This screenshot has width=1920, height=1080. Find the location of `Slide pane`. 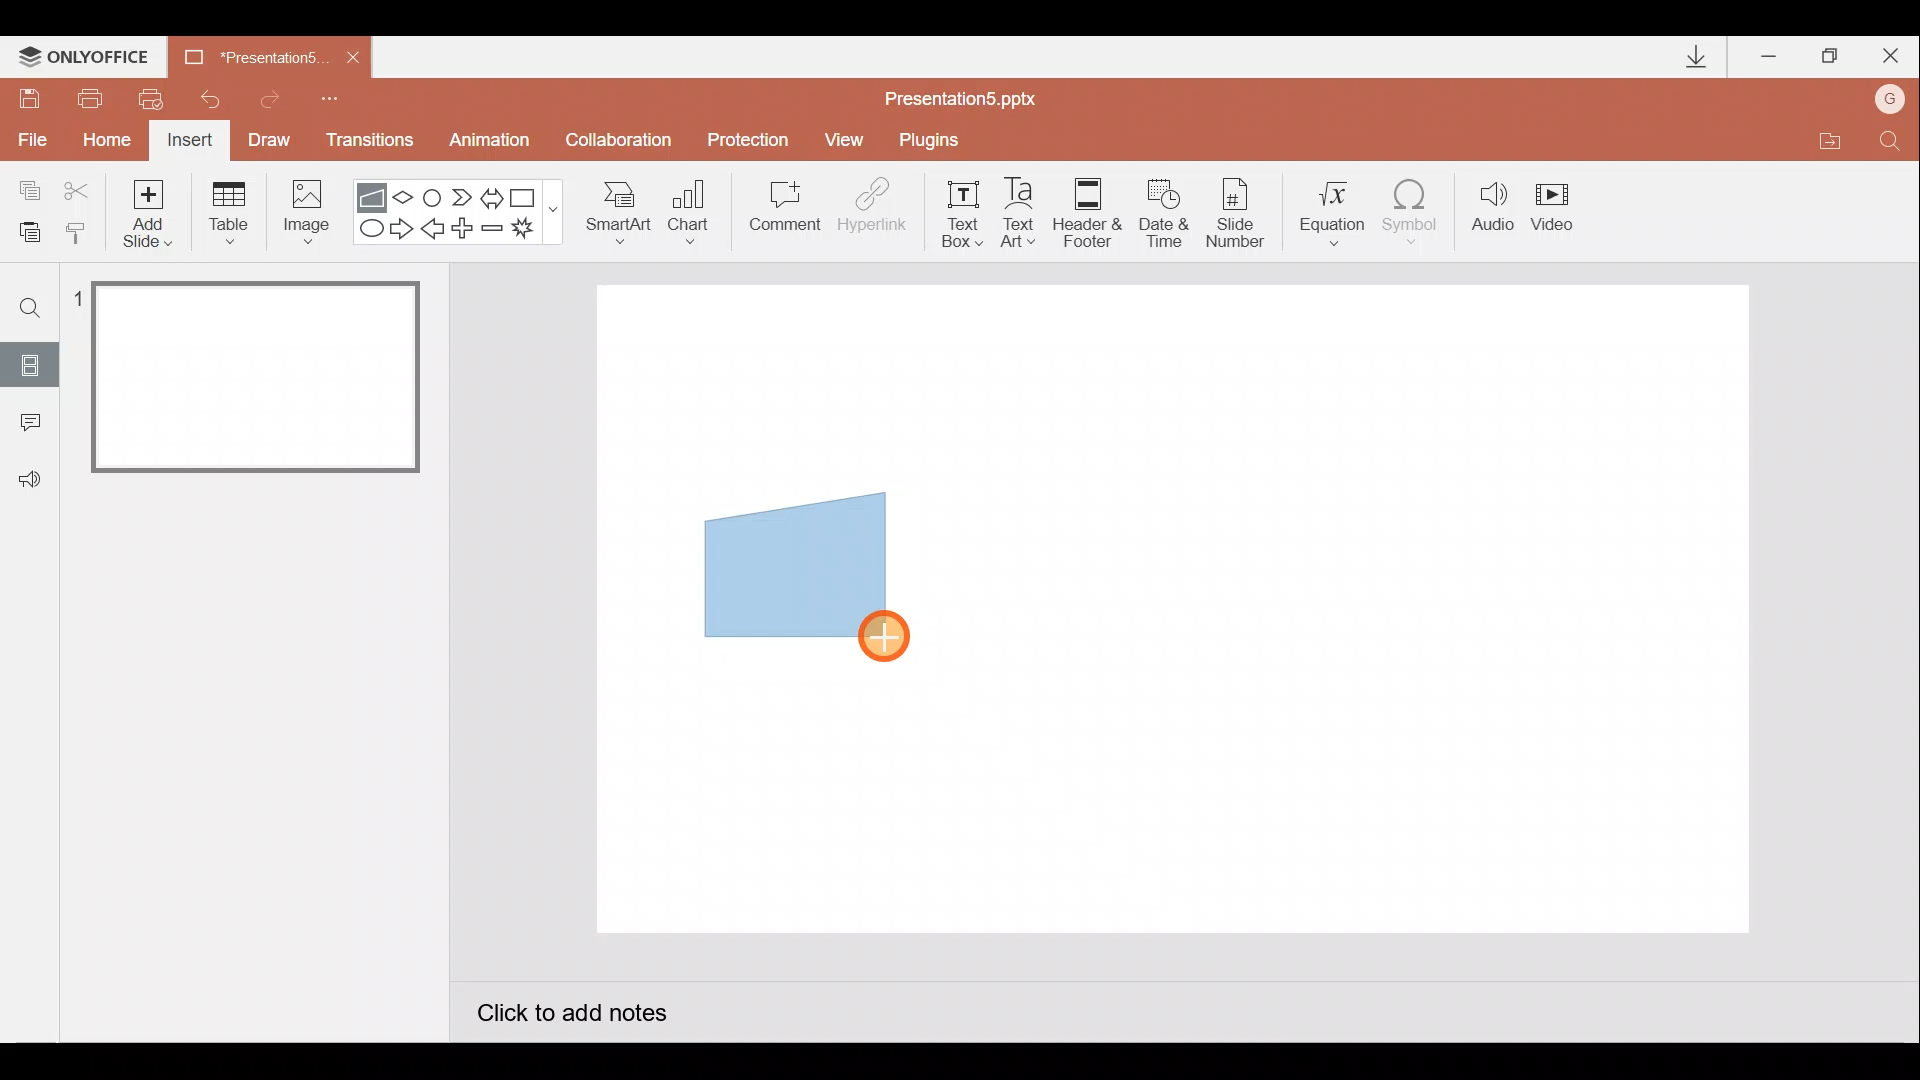

Slide pane is located at coordinates (259, 579).